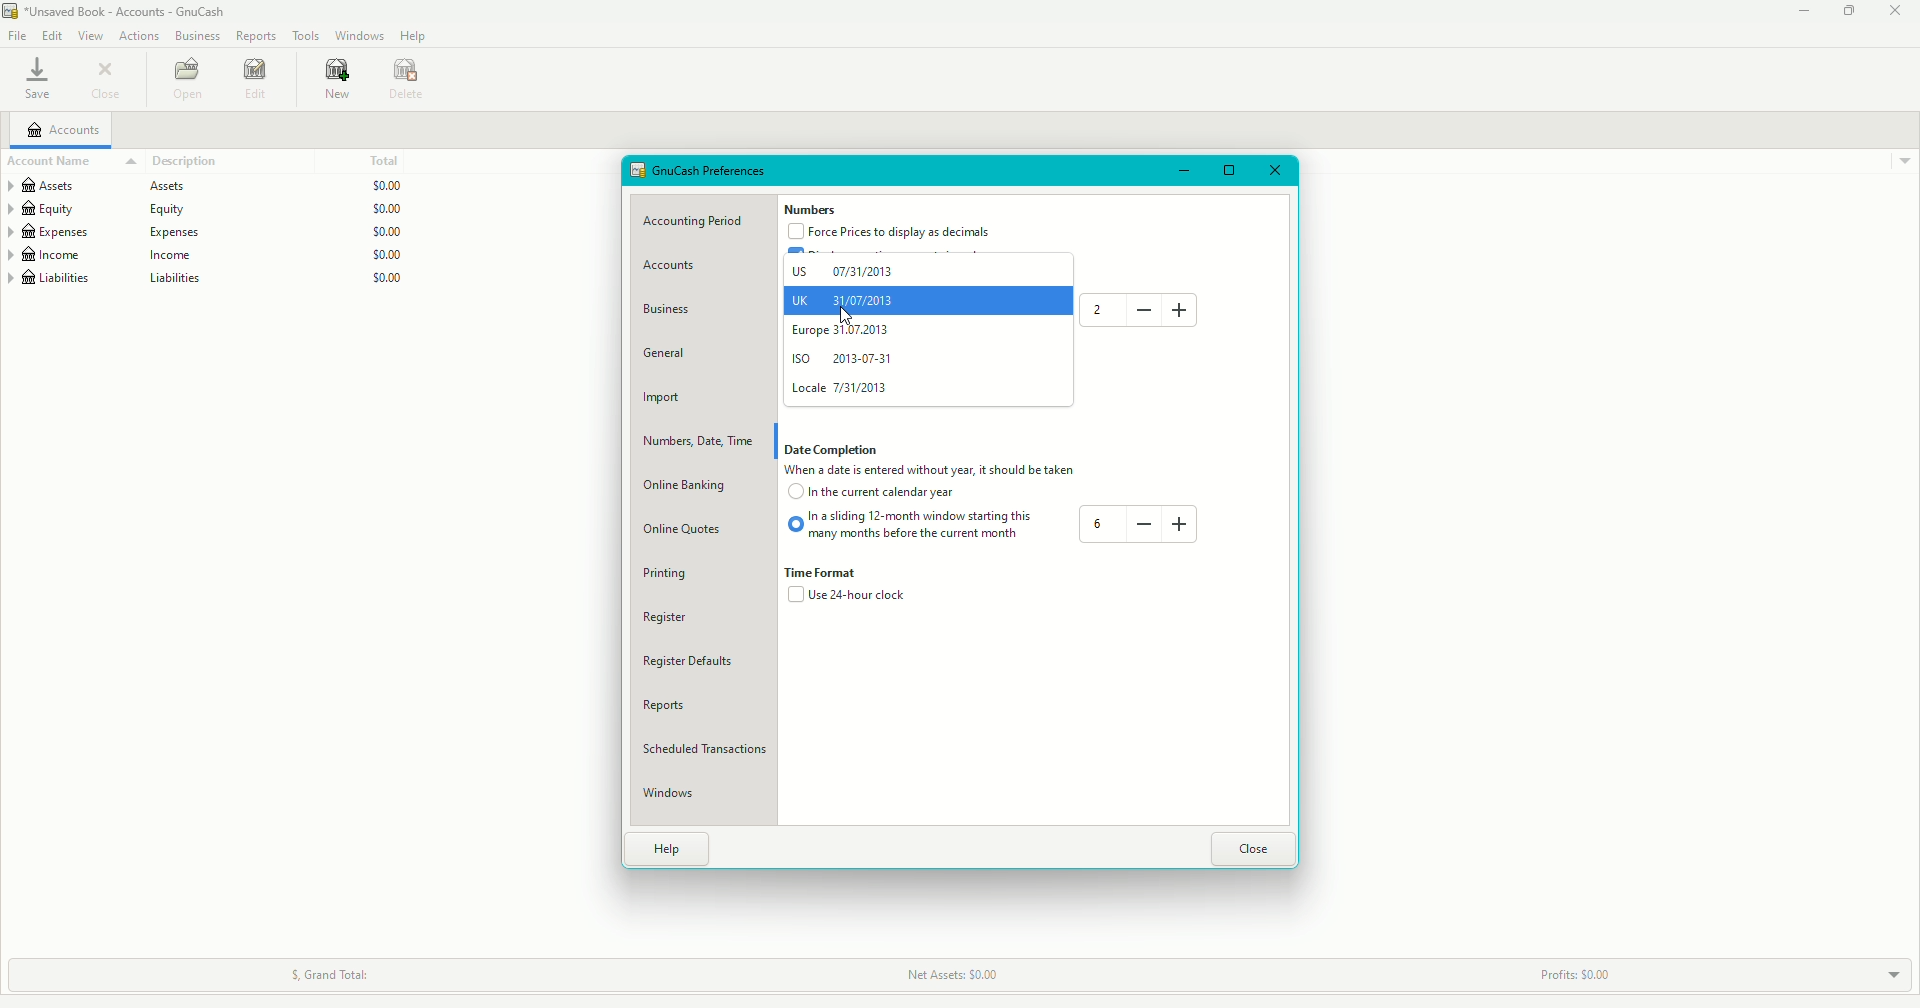 This screenshot has height=1008, width=1920. Describe the element at coordinates (256, 36) in the screenshot. I see `Reports` at that location.